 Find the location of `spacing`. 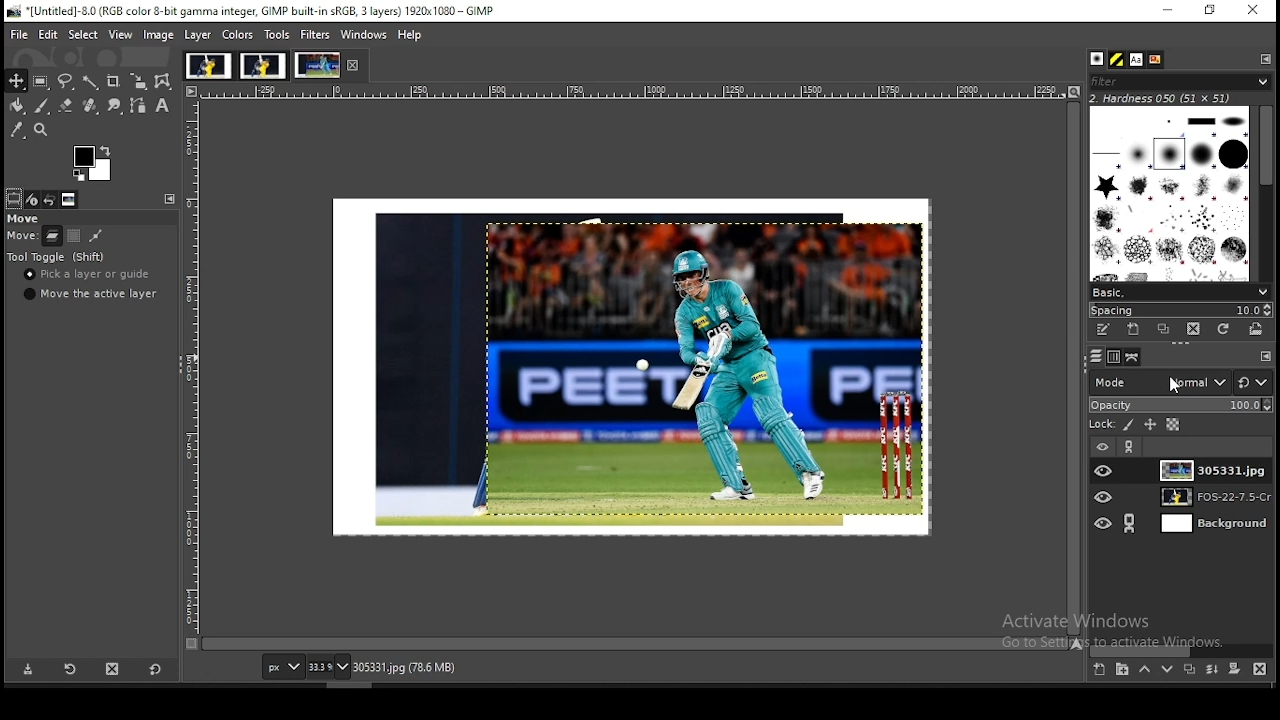

spacing is located at coordinates (1183, 308).